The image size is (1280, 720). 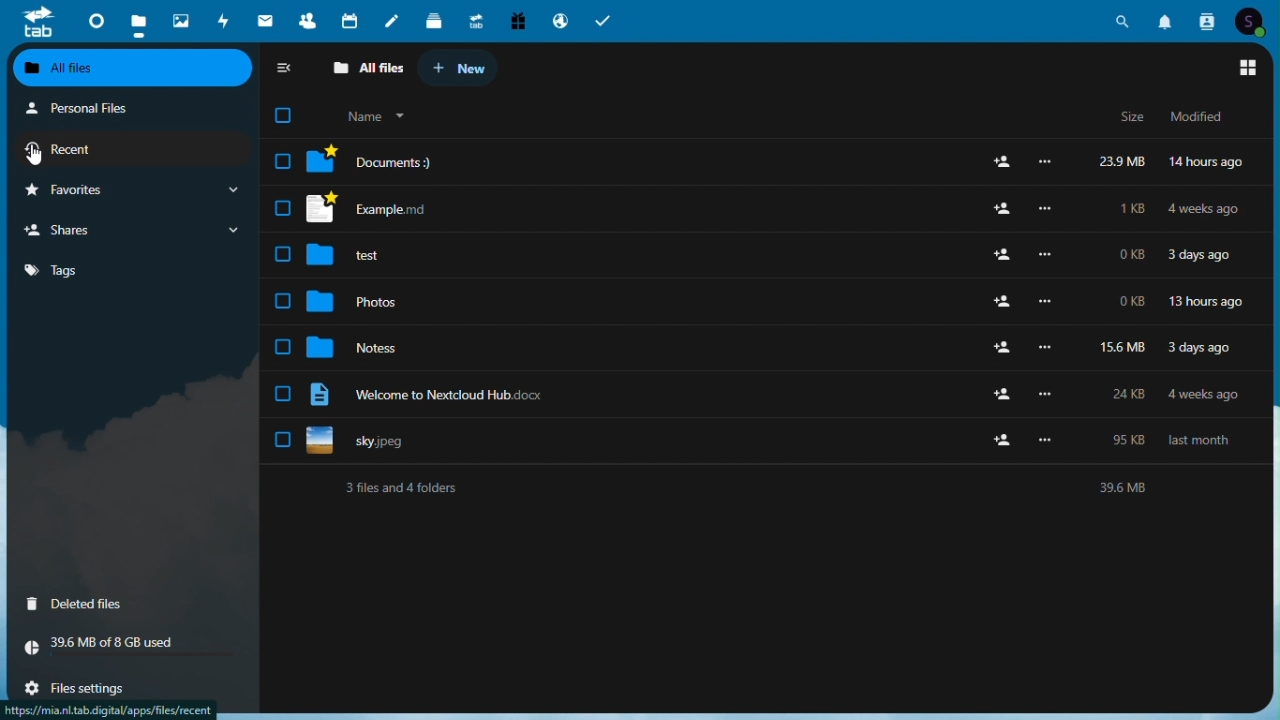 What do you see at coordinates (1002, 160) in the screenshot?
I see `add user` at bounding box center [1002, 160].